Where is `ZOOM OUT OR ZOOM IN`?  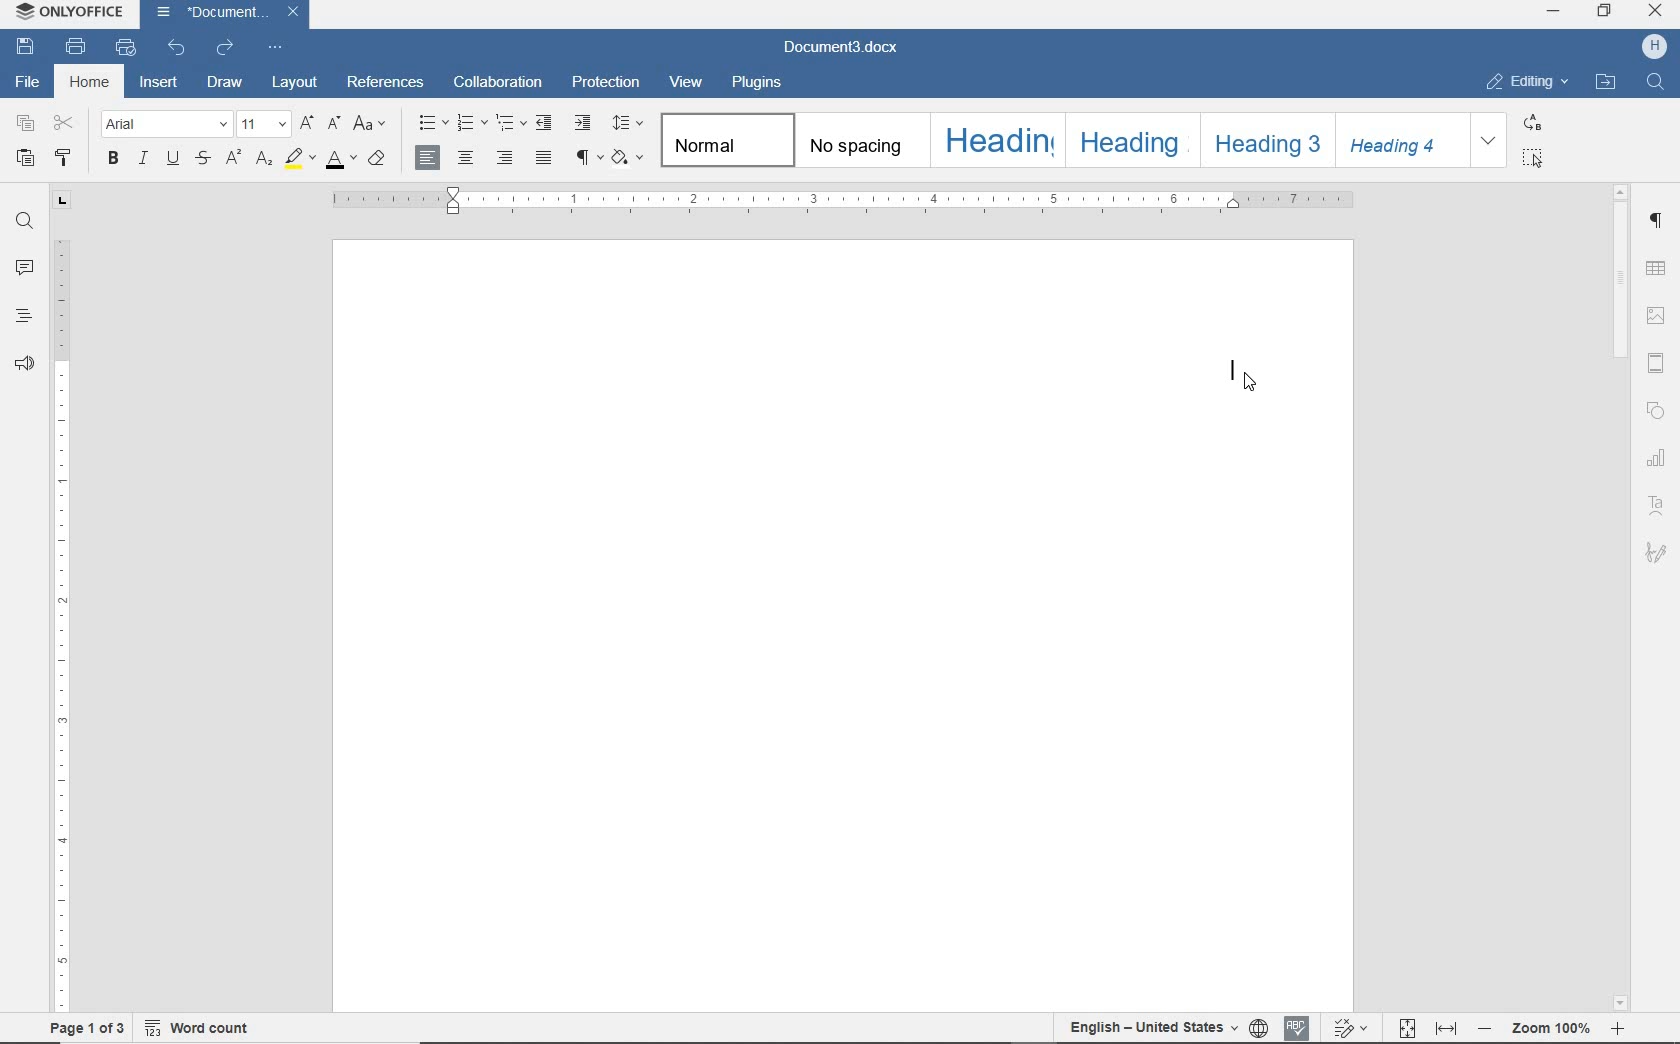
ZOOM OUT OR ZOOM IN is located at coordinates (1551, 1029).